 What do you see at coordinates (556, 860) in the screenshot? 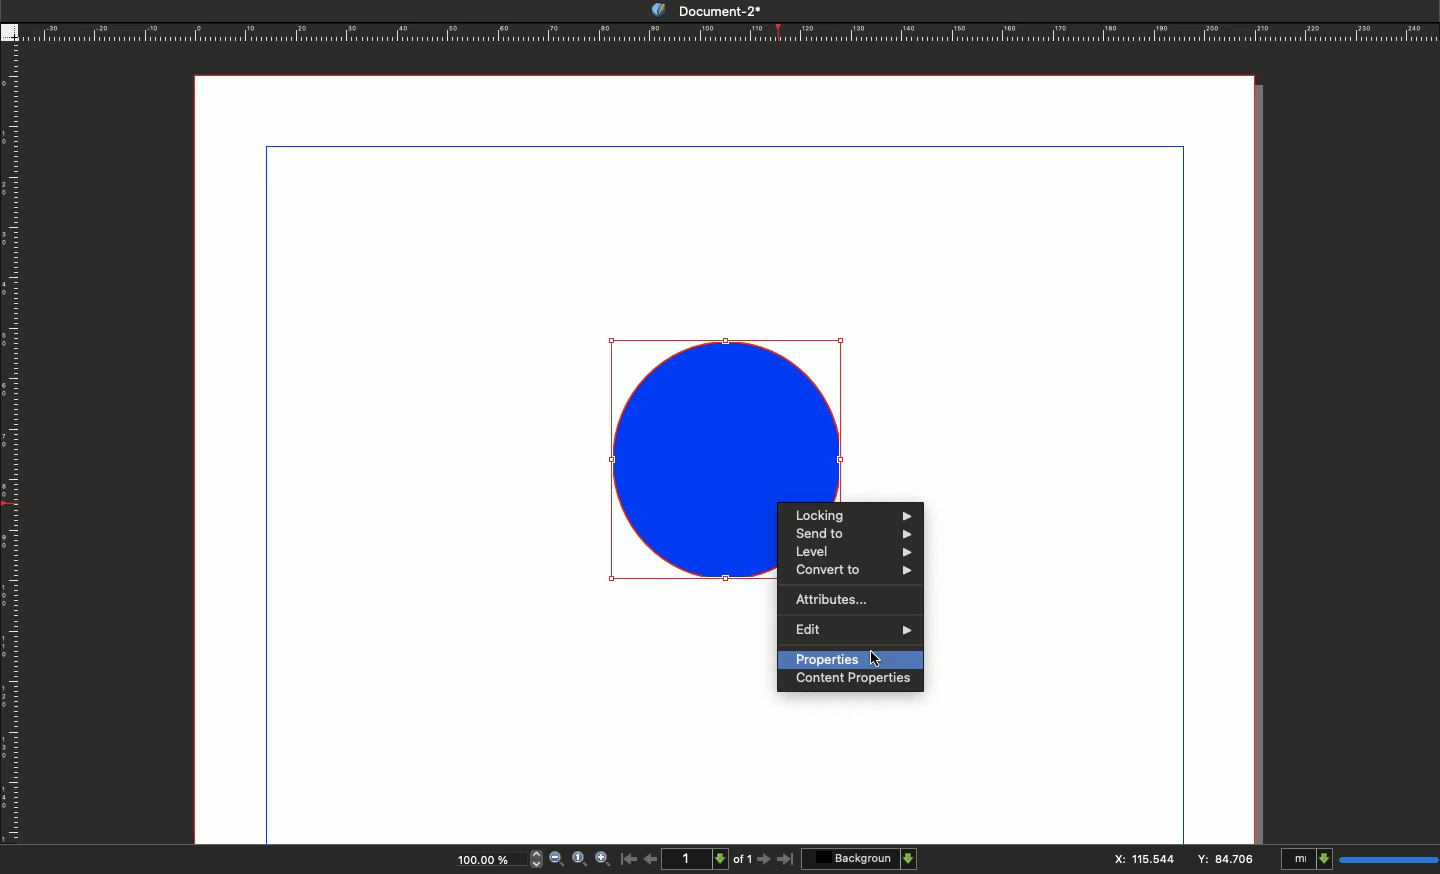
I see `Zoom out` at bounding box center [556, 860].